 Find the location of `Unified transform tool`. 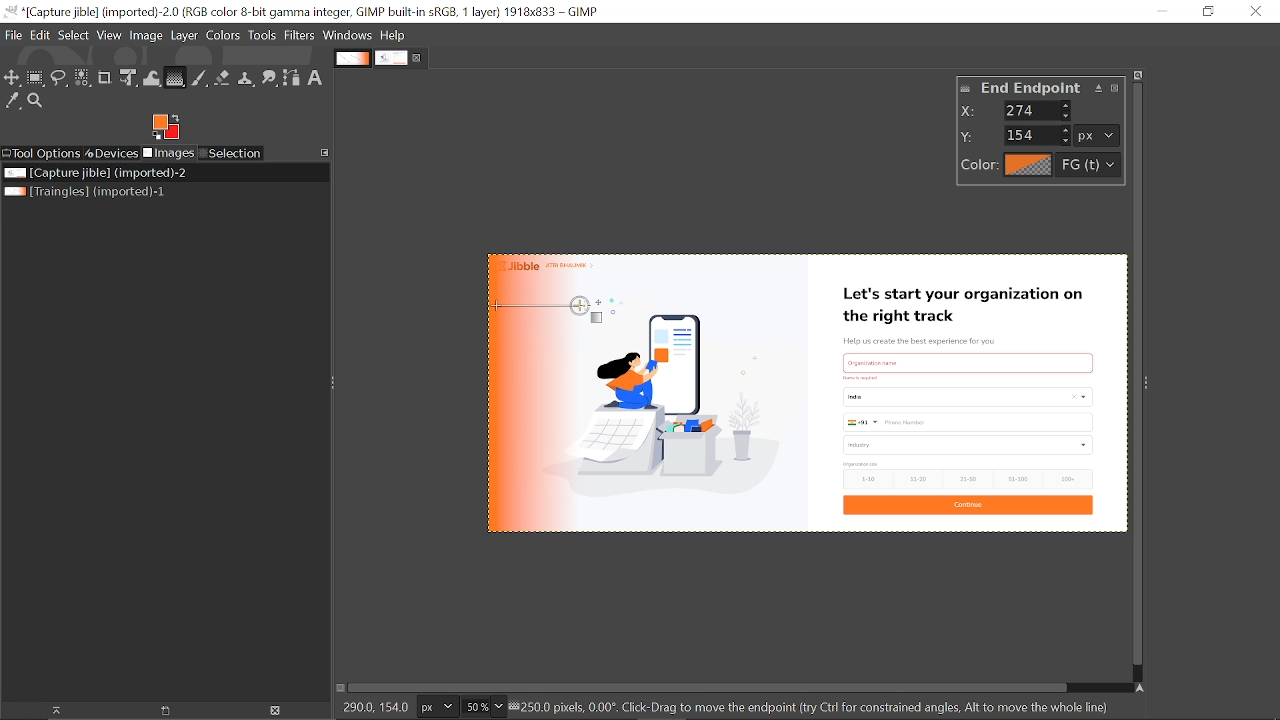

Unified transform tool is located at coordinates (130, 78).